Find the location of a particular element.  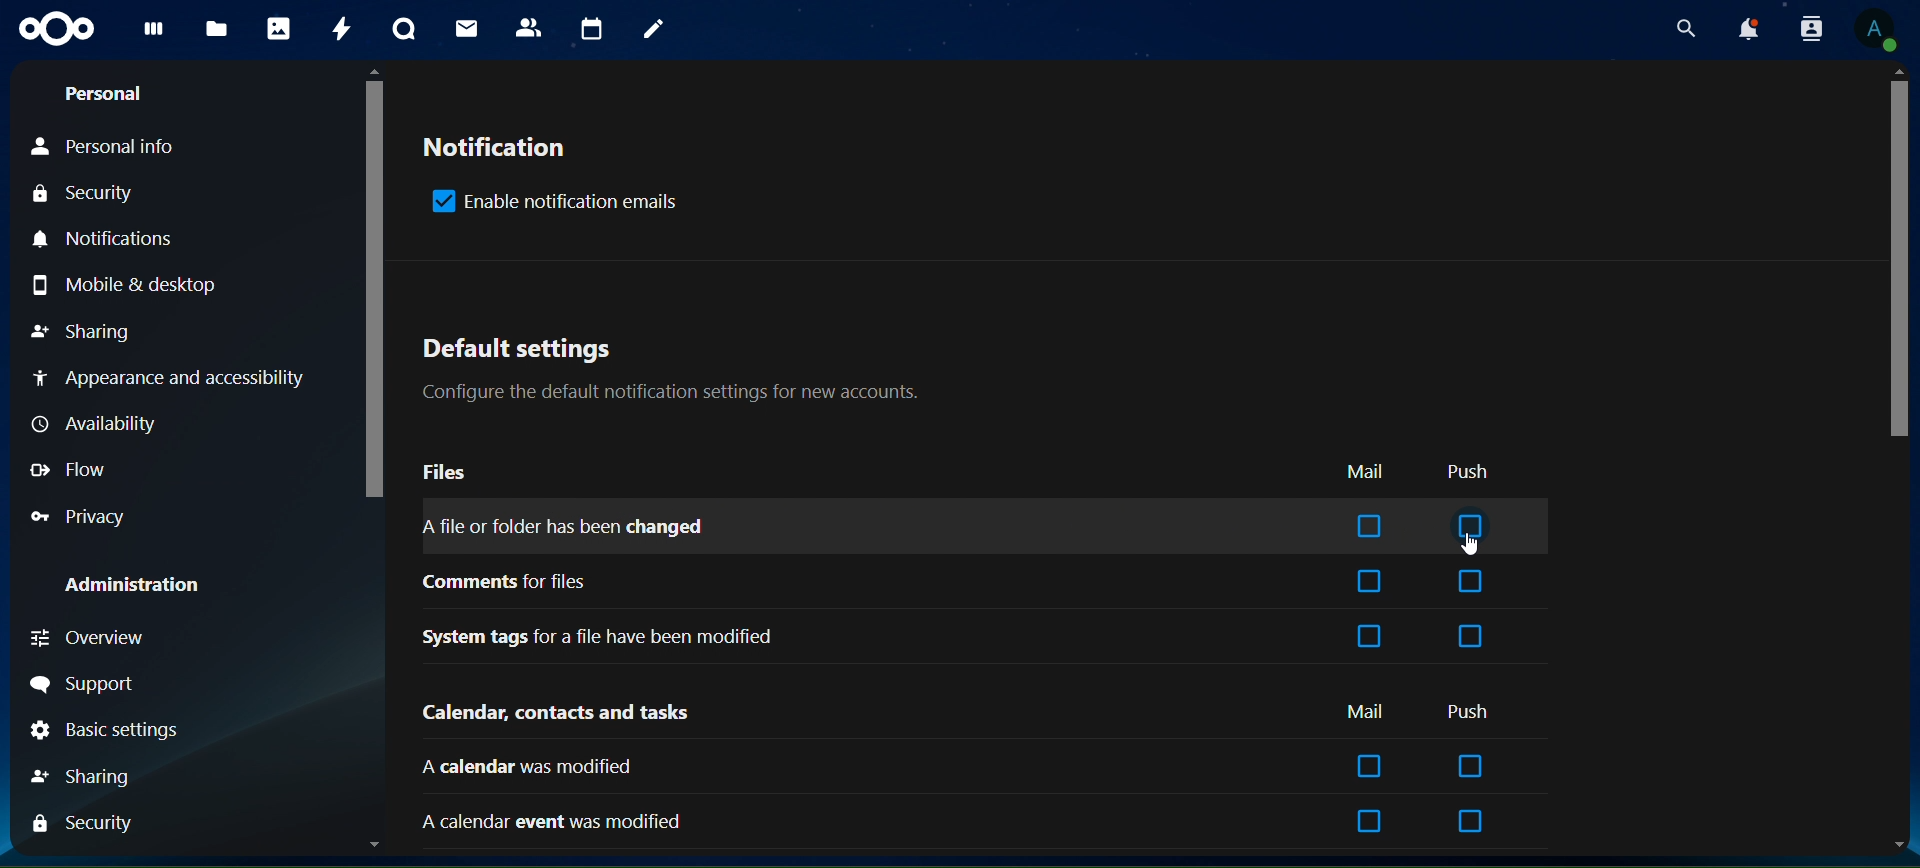

box is located at coordinates (1469, 765).